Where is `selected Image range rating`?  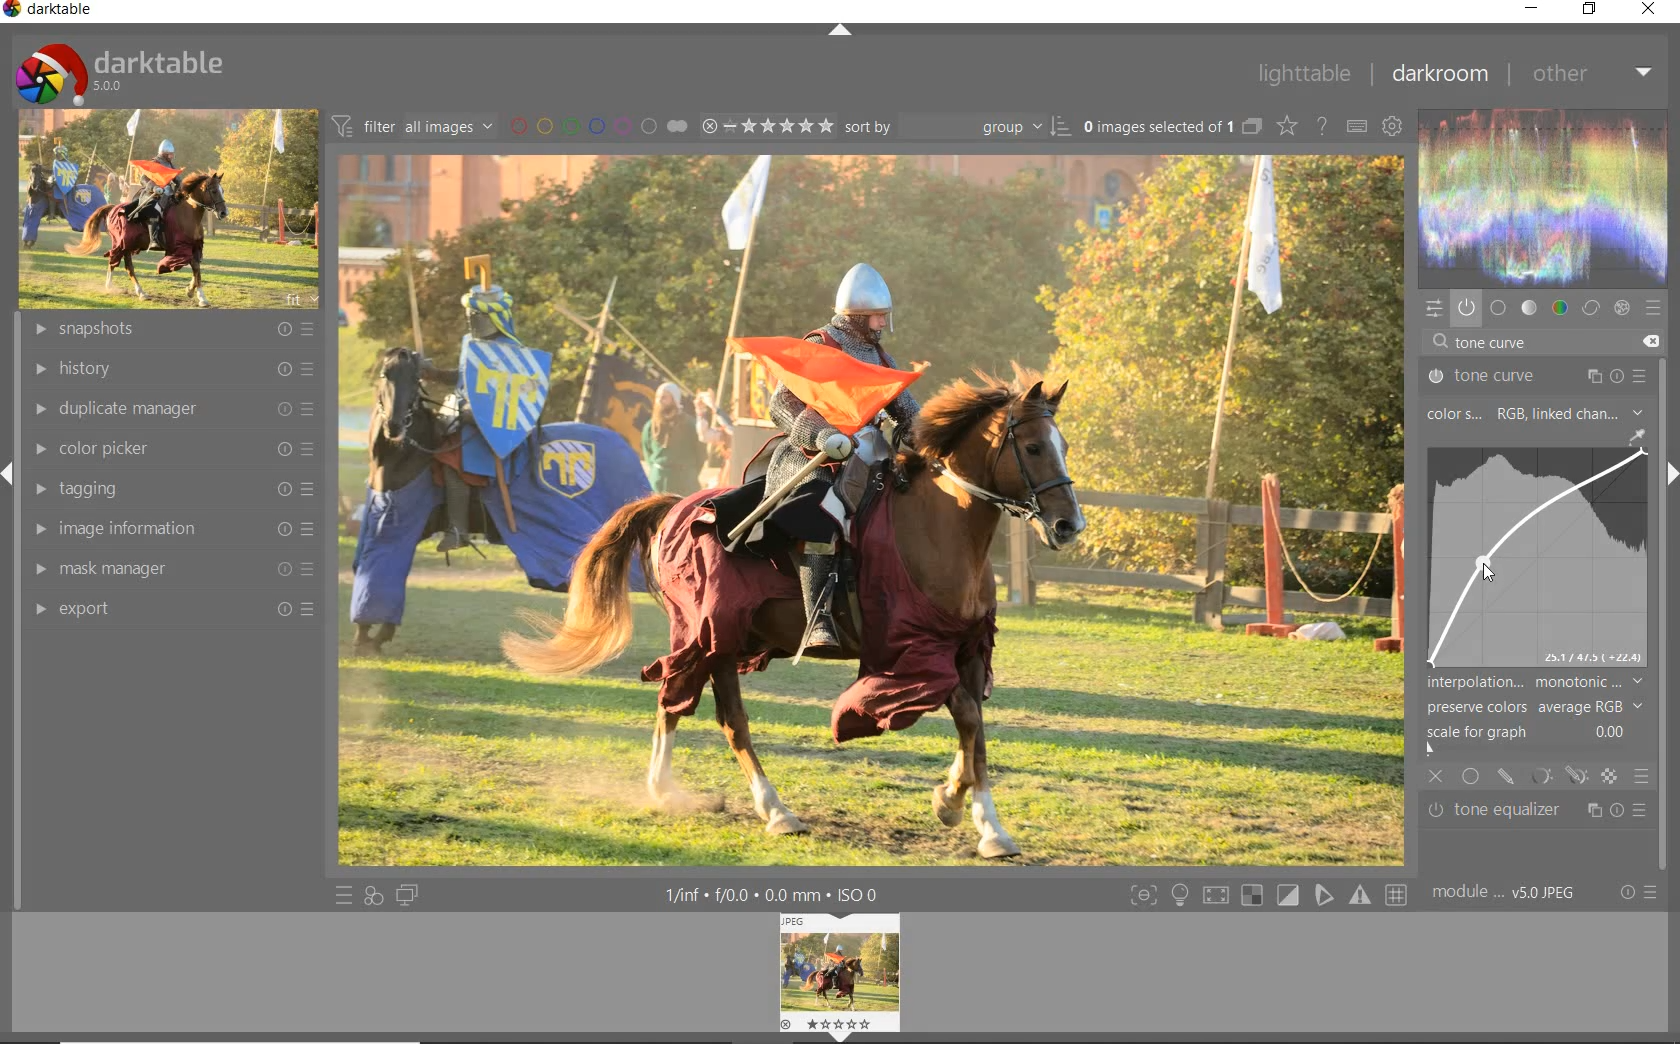 selected Image range rating is located at coordinates (765, 126).